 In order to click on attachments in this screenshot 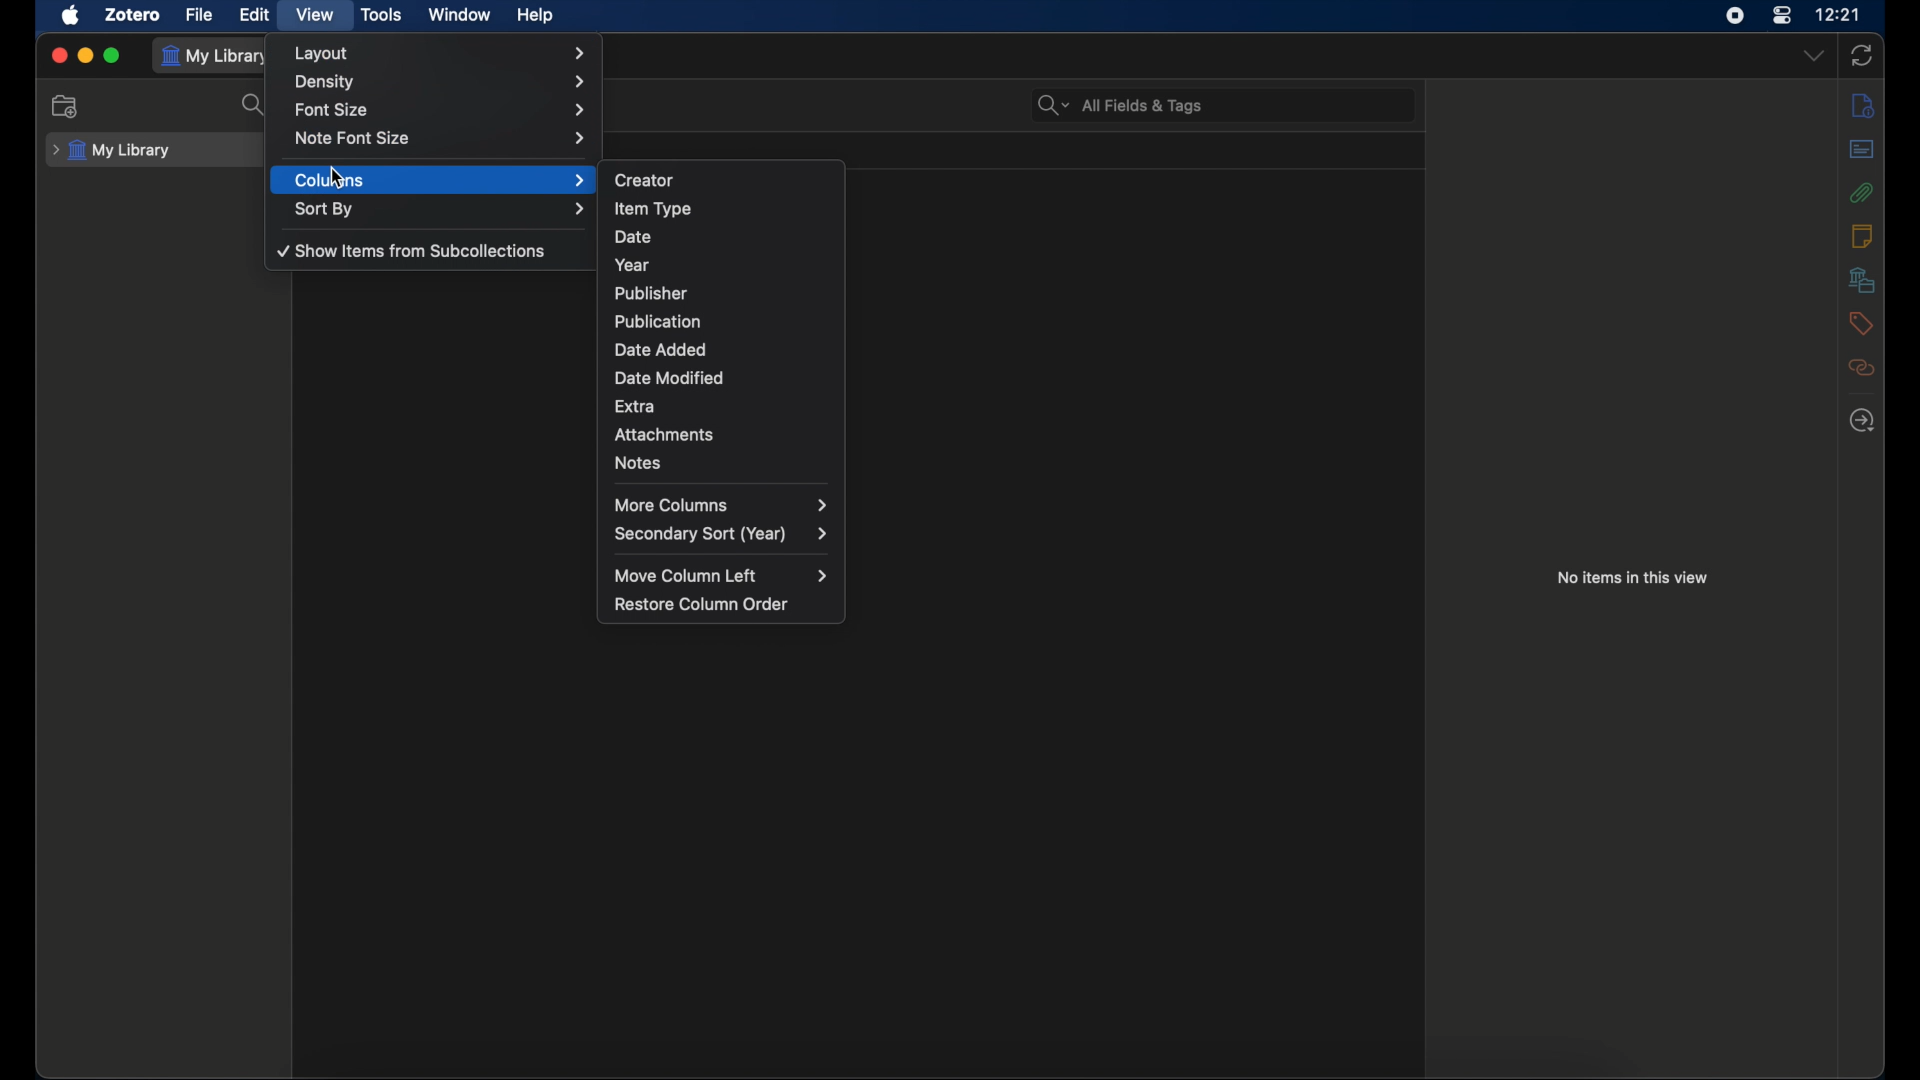, I will do `click(1861, 192)`.